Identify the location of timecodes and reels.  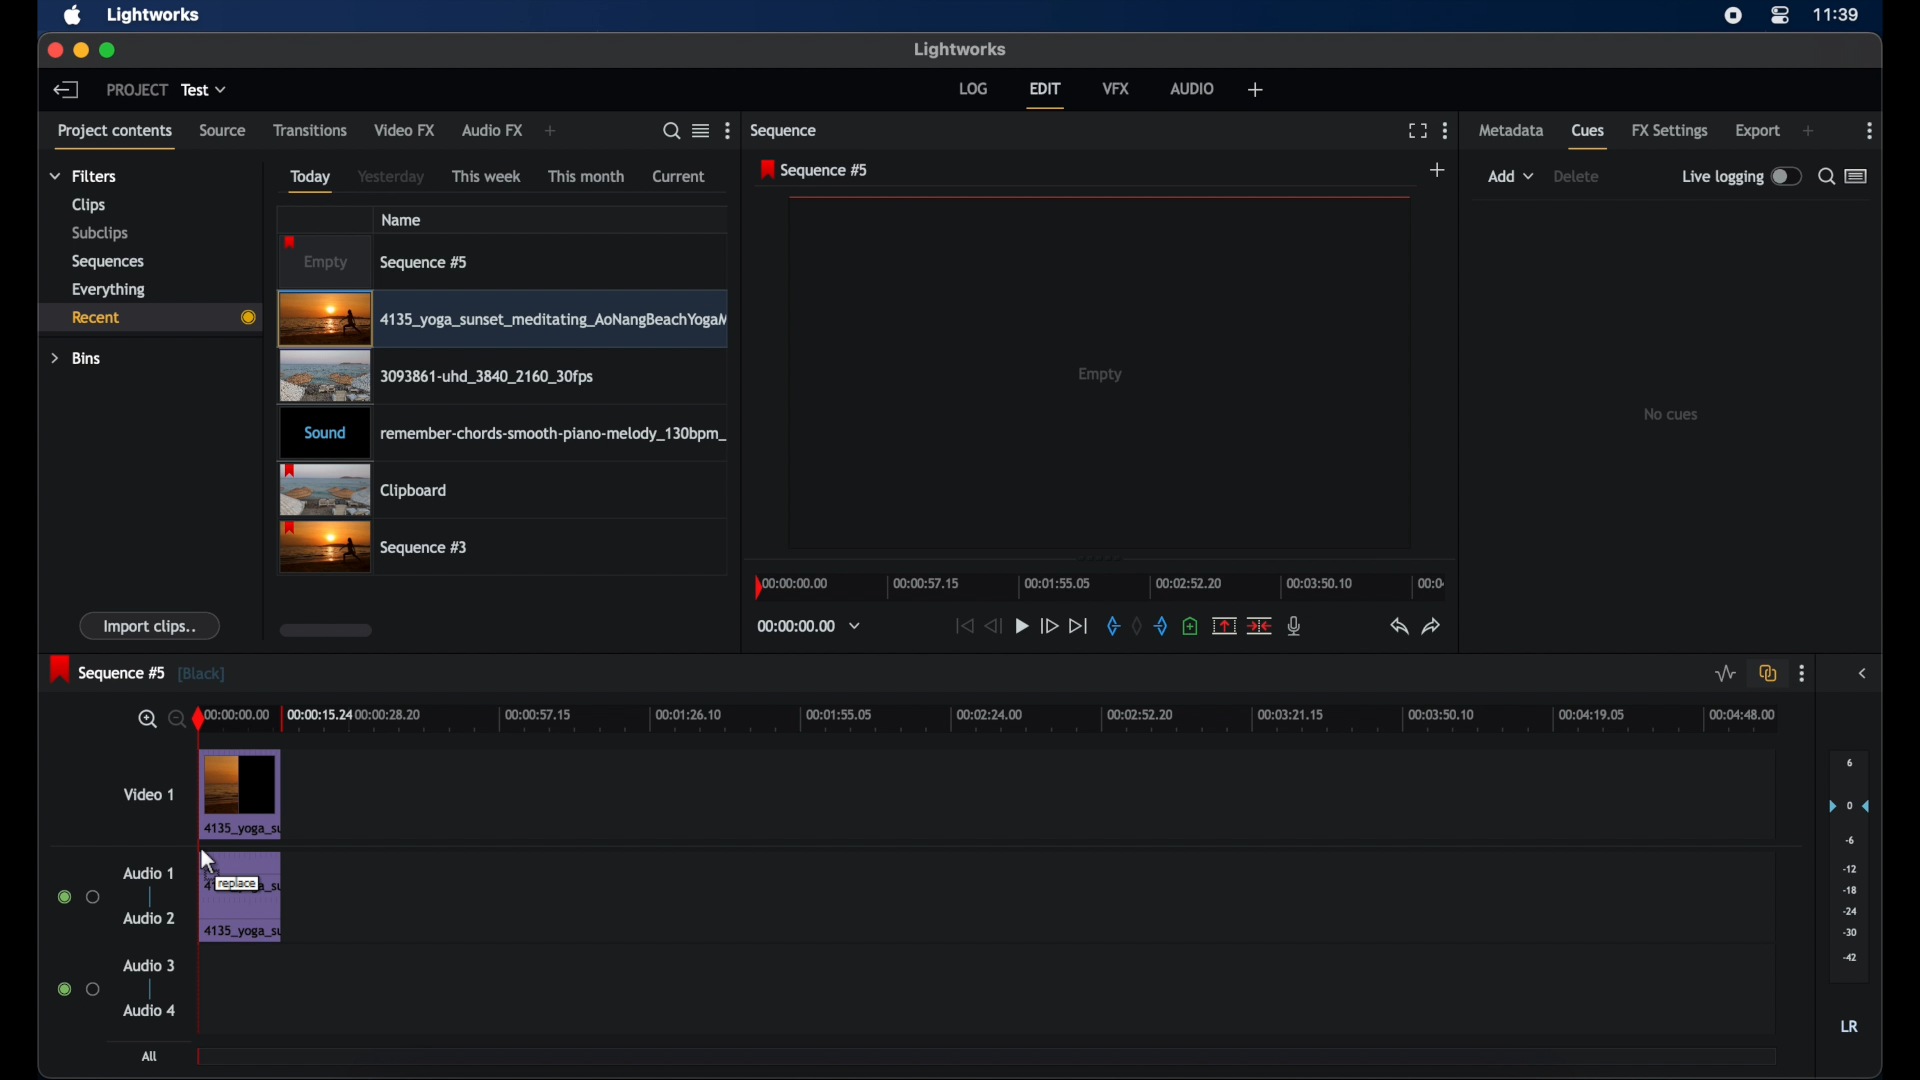
(814, 625).